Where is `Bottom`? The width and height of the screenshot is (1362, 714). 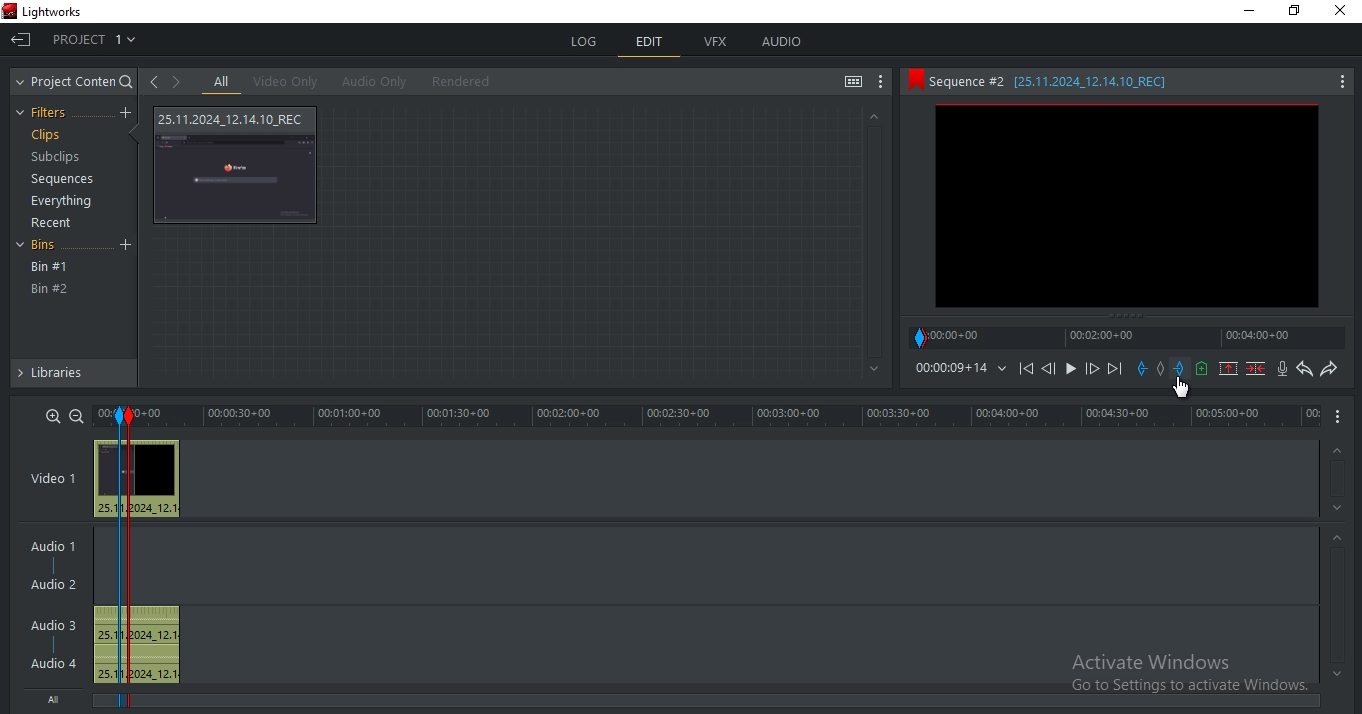 Bottom is located at coordinates (871, 369).